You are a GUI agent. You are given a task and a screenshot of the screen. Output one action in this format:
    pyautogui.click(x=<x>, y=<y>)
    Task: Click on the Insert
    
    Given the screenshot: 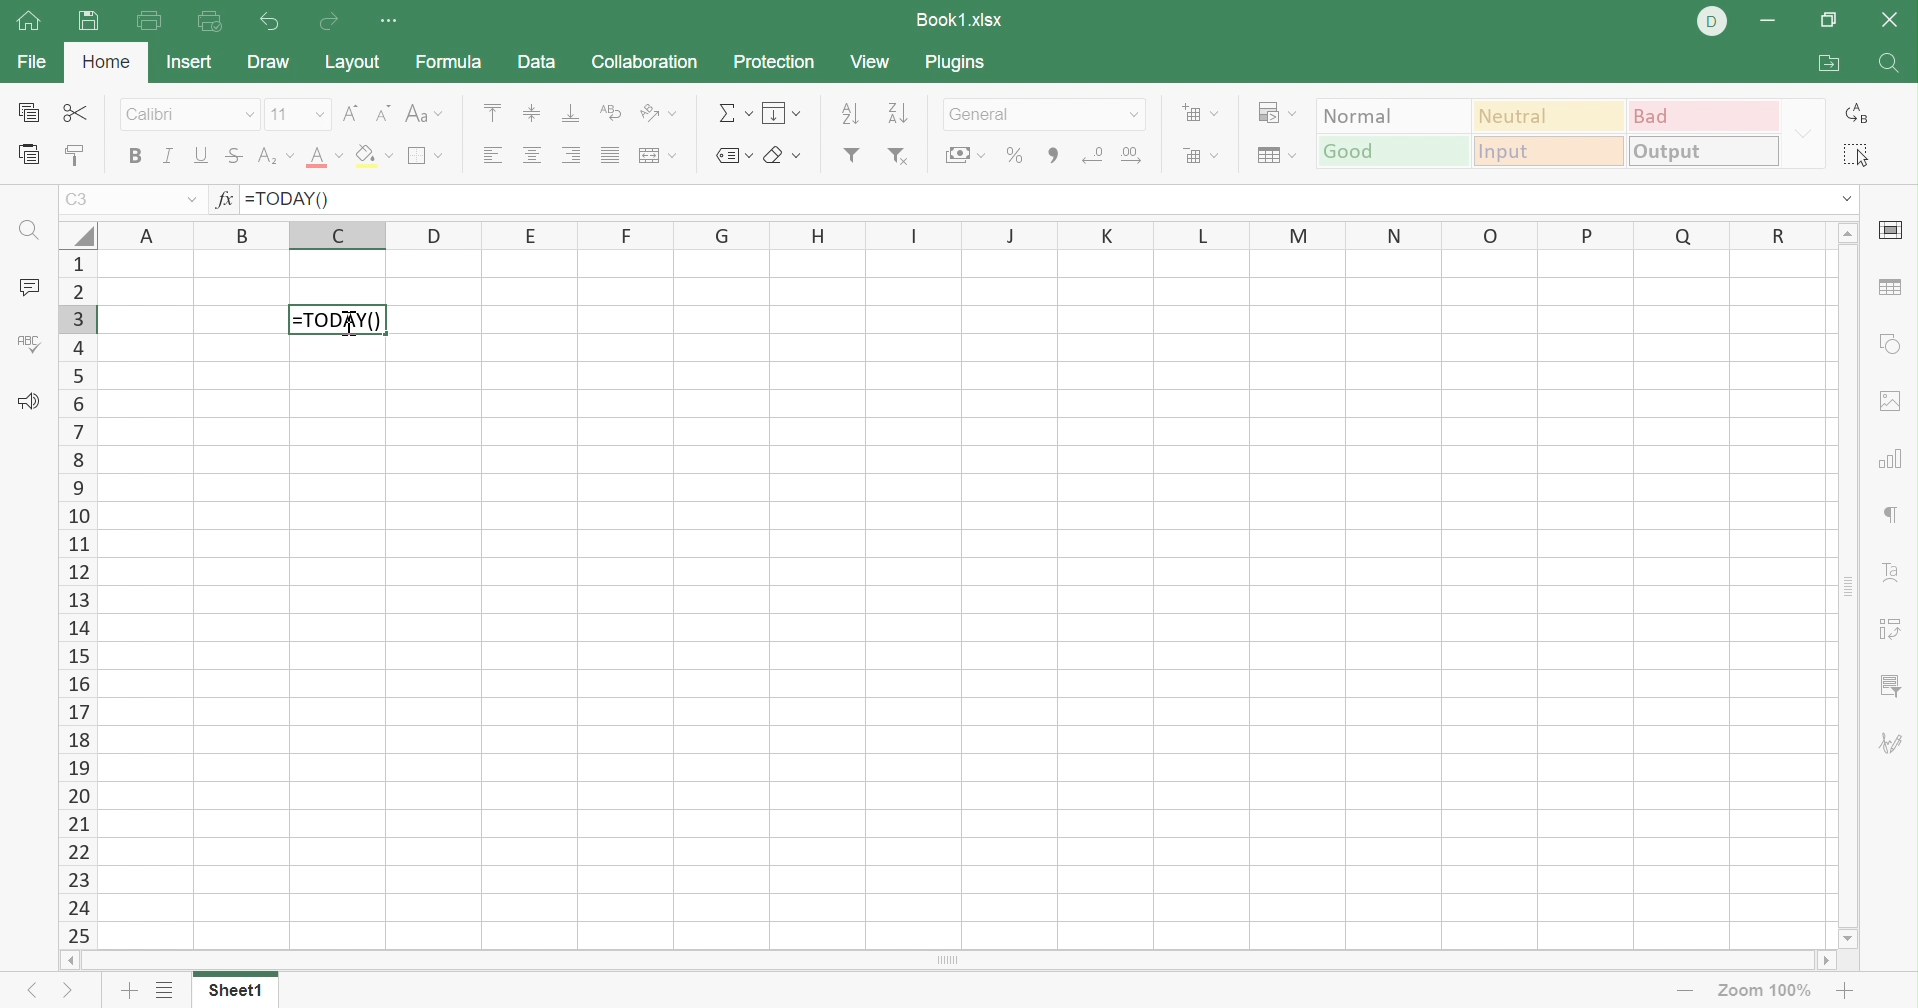 What is the action you would take?
    pyautogui.click(x=194, y=63)
    